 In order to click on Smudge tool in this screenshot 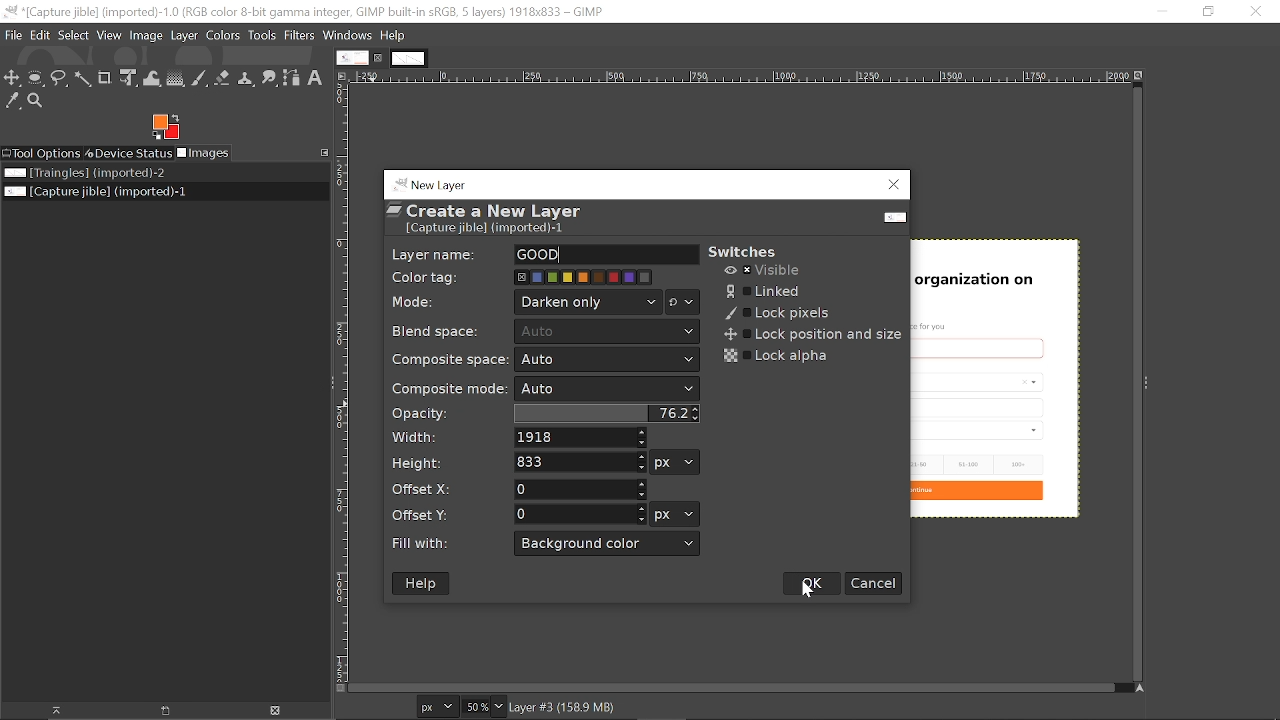, I will do `click(270, 77)`.